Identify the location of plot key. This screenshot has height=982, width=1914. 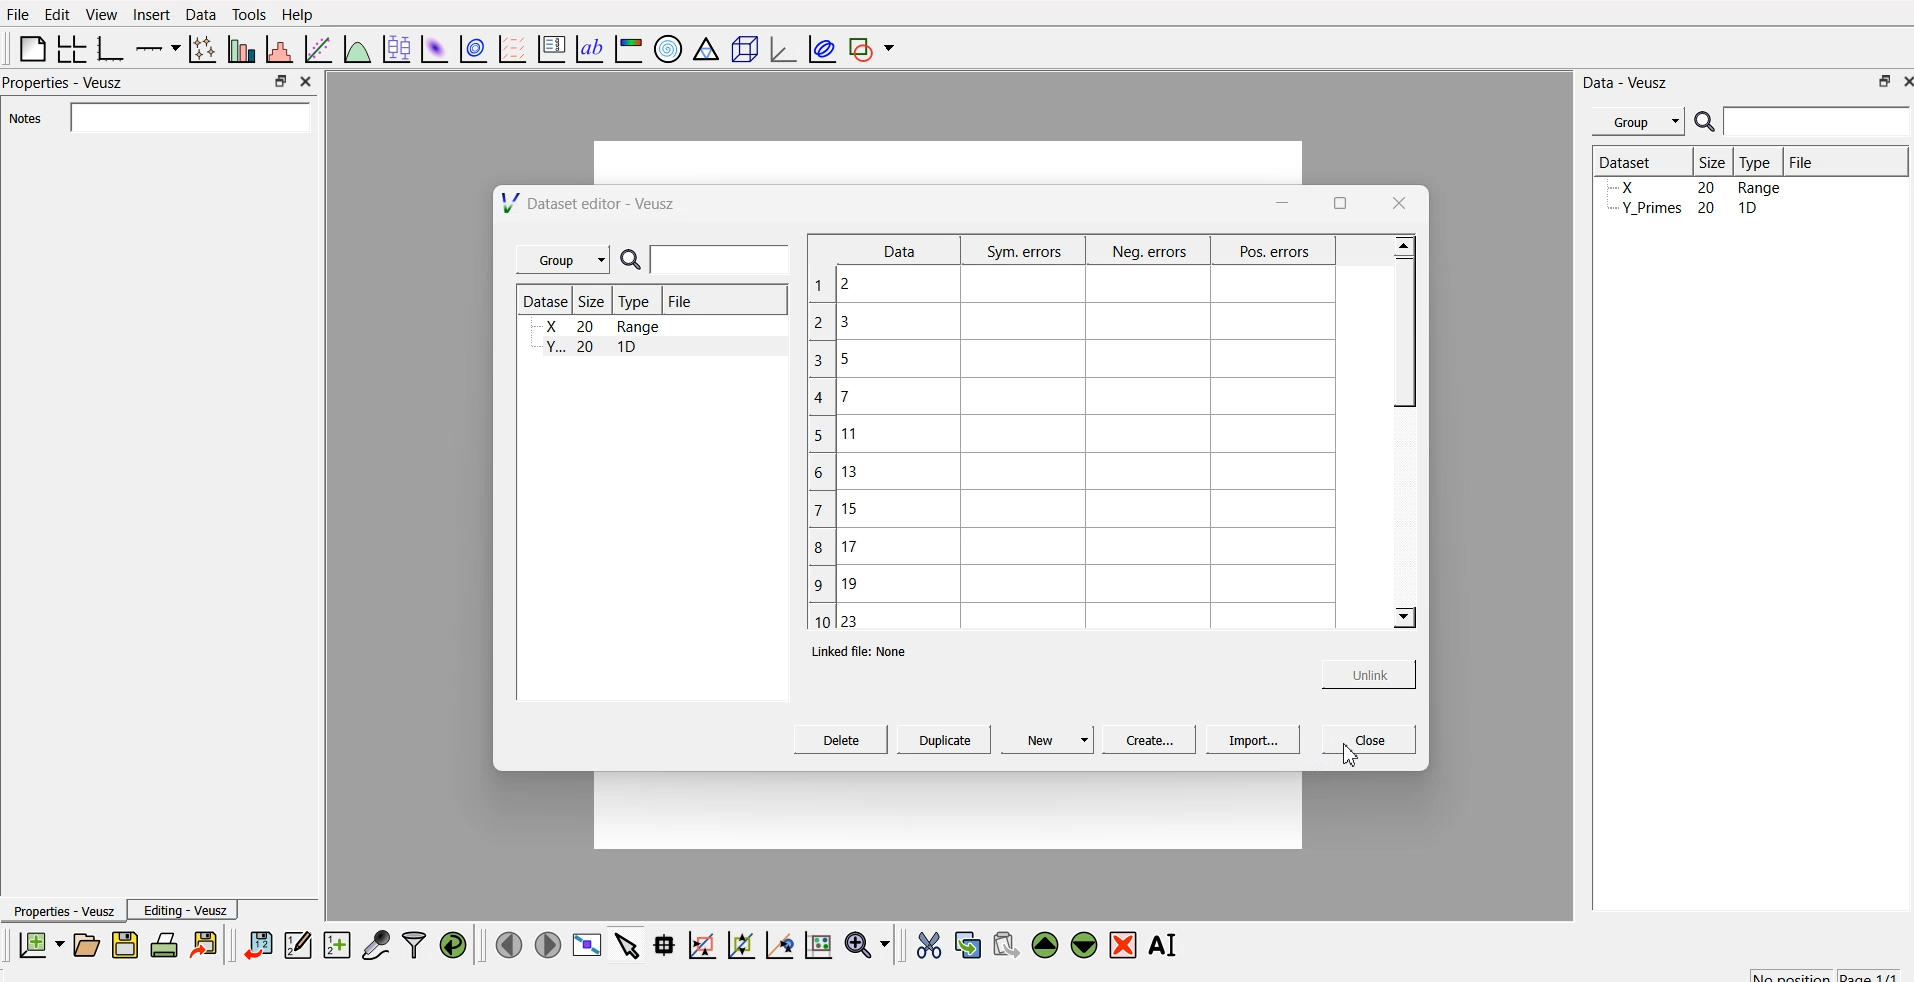
(552, 46).